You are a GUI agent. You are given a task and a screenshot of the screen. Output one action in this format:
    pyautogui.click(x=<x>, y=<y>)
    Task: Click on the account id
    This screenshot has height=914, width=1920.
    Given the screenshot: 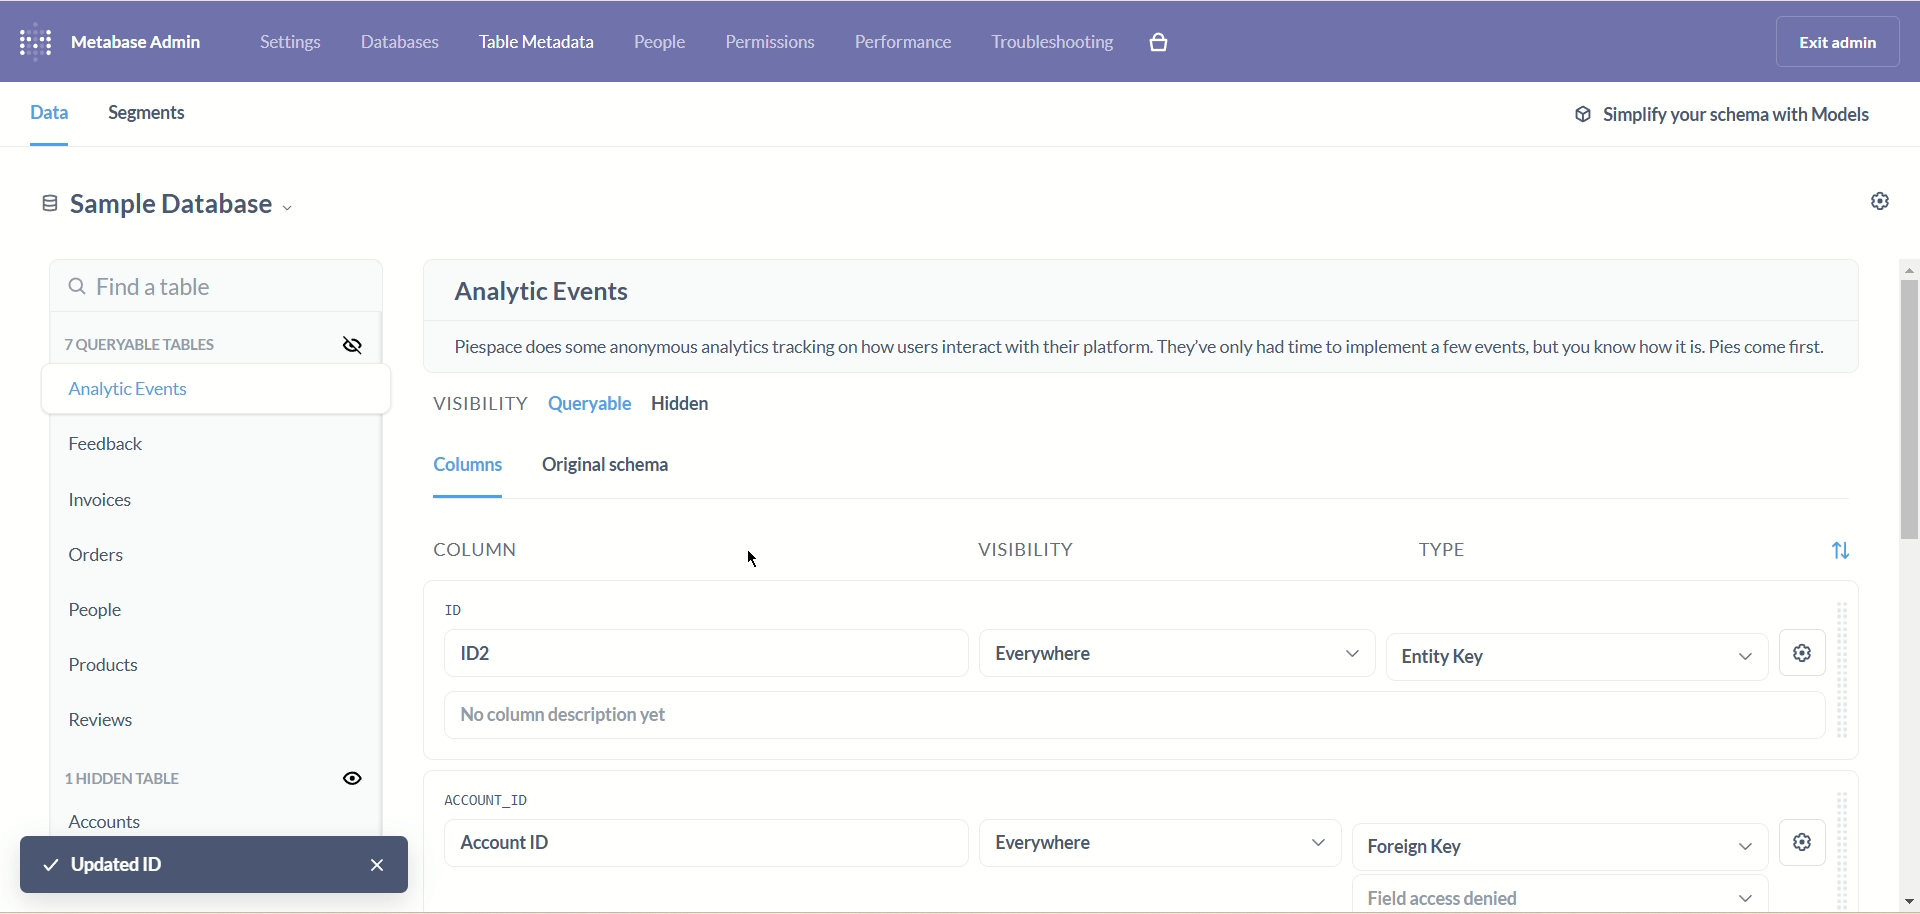 What is the action you would take?
    pyautogui.click(x=658, y=843)
    